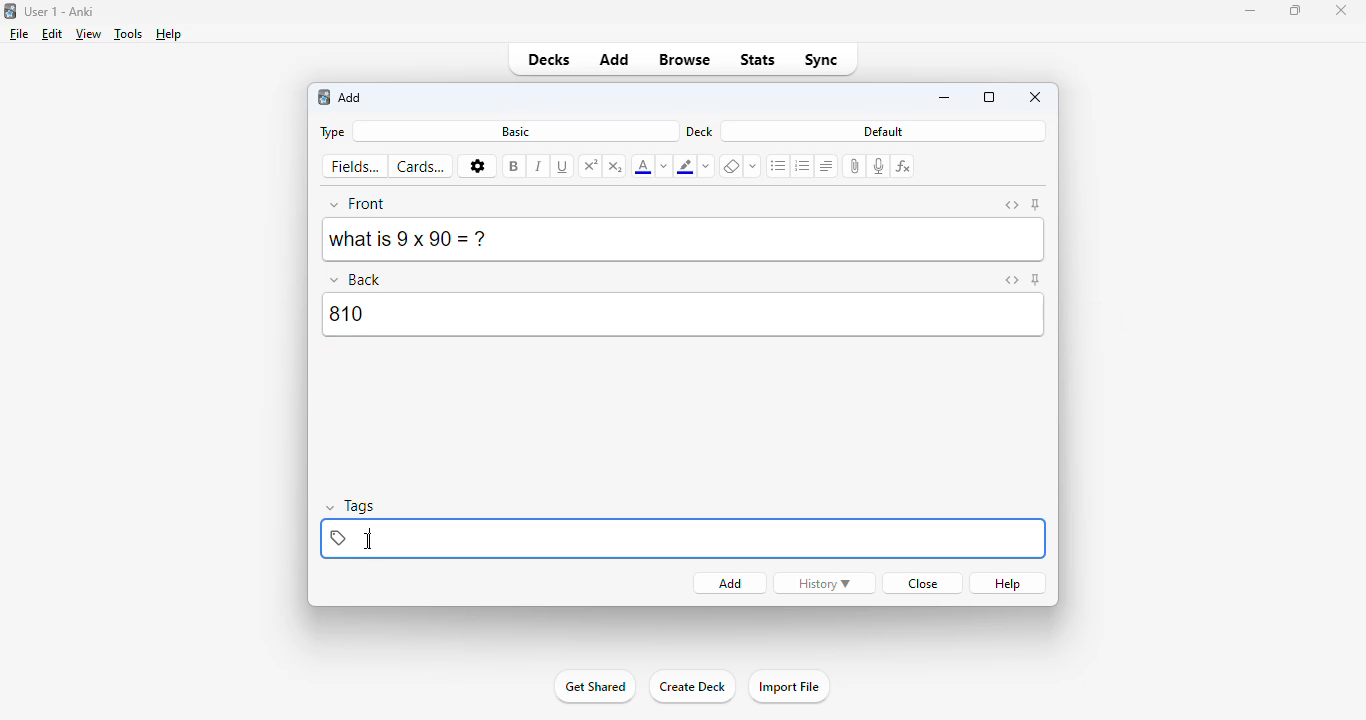 This screenshot has height=720, width=1366. I want to click on file, so click(19, 34).